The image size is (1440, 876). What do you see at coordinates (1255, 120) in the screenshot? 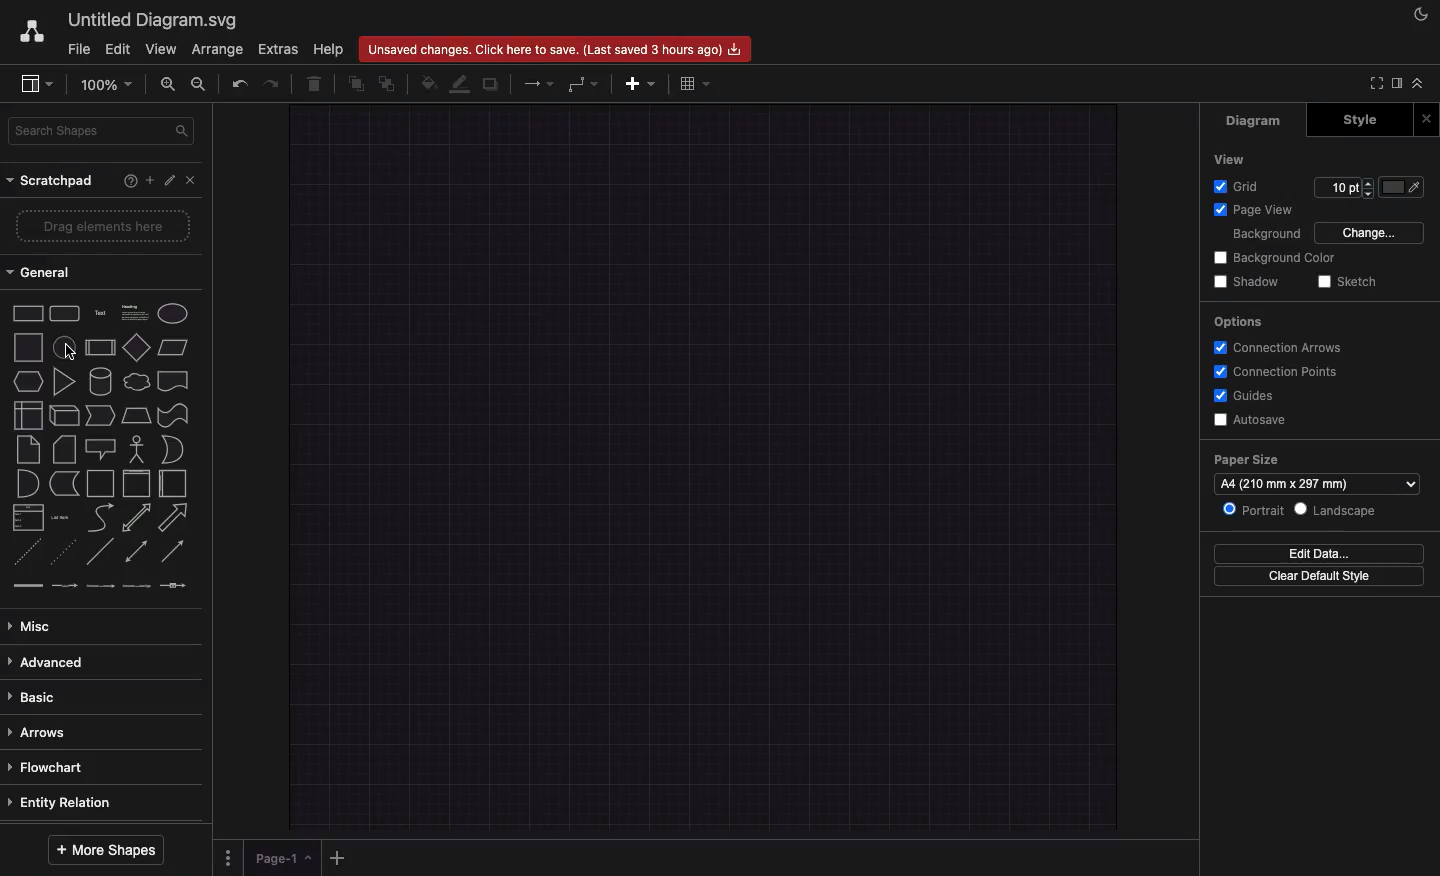
I see `Diagram` at bounding box center [1255, 120].